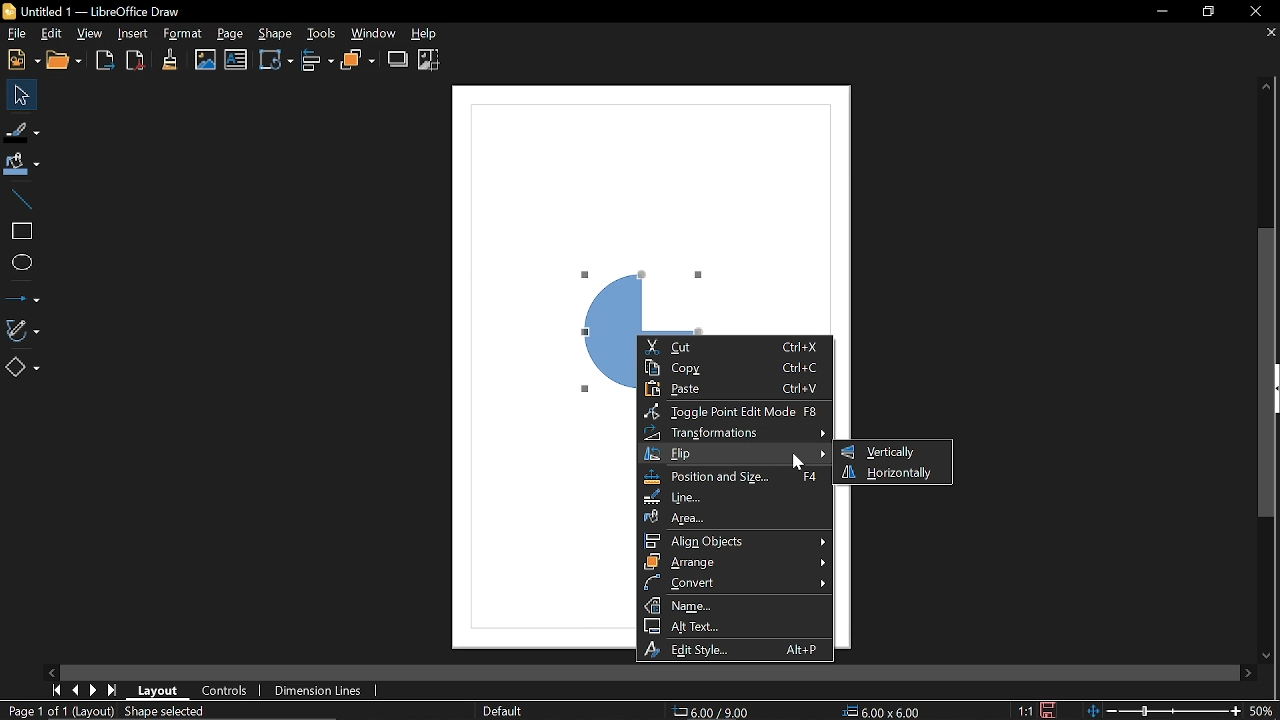 The width and height of the screenshot is (1280, 720). Describe the element at coordinates (51, 32) in the screenshot. I see `Edit` at that location.